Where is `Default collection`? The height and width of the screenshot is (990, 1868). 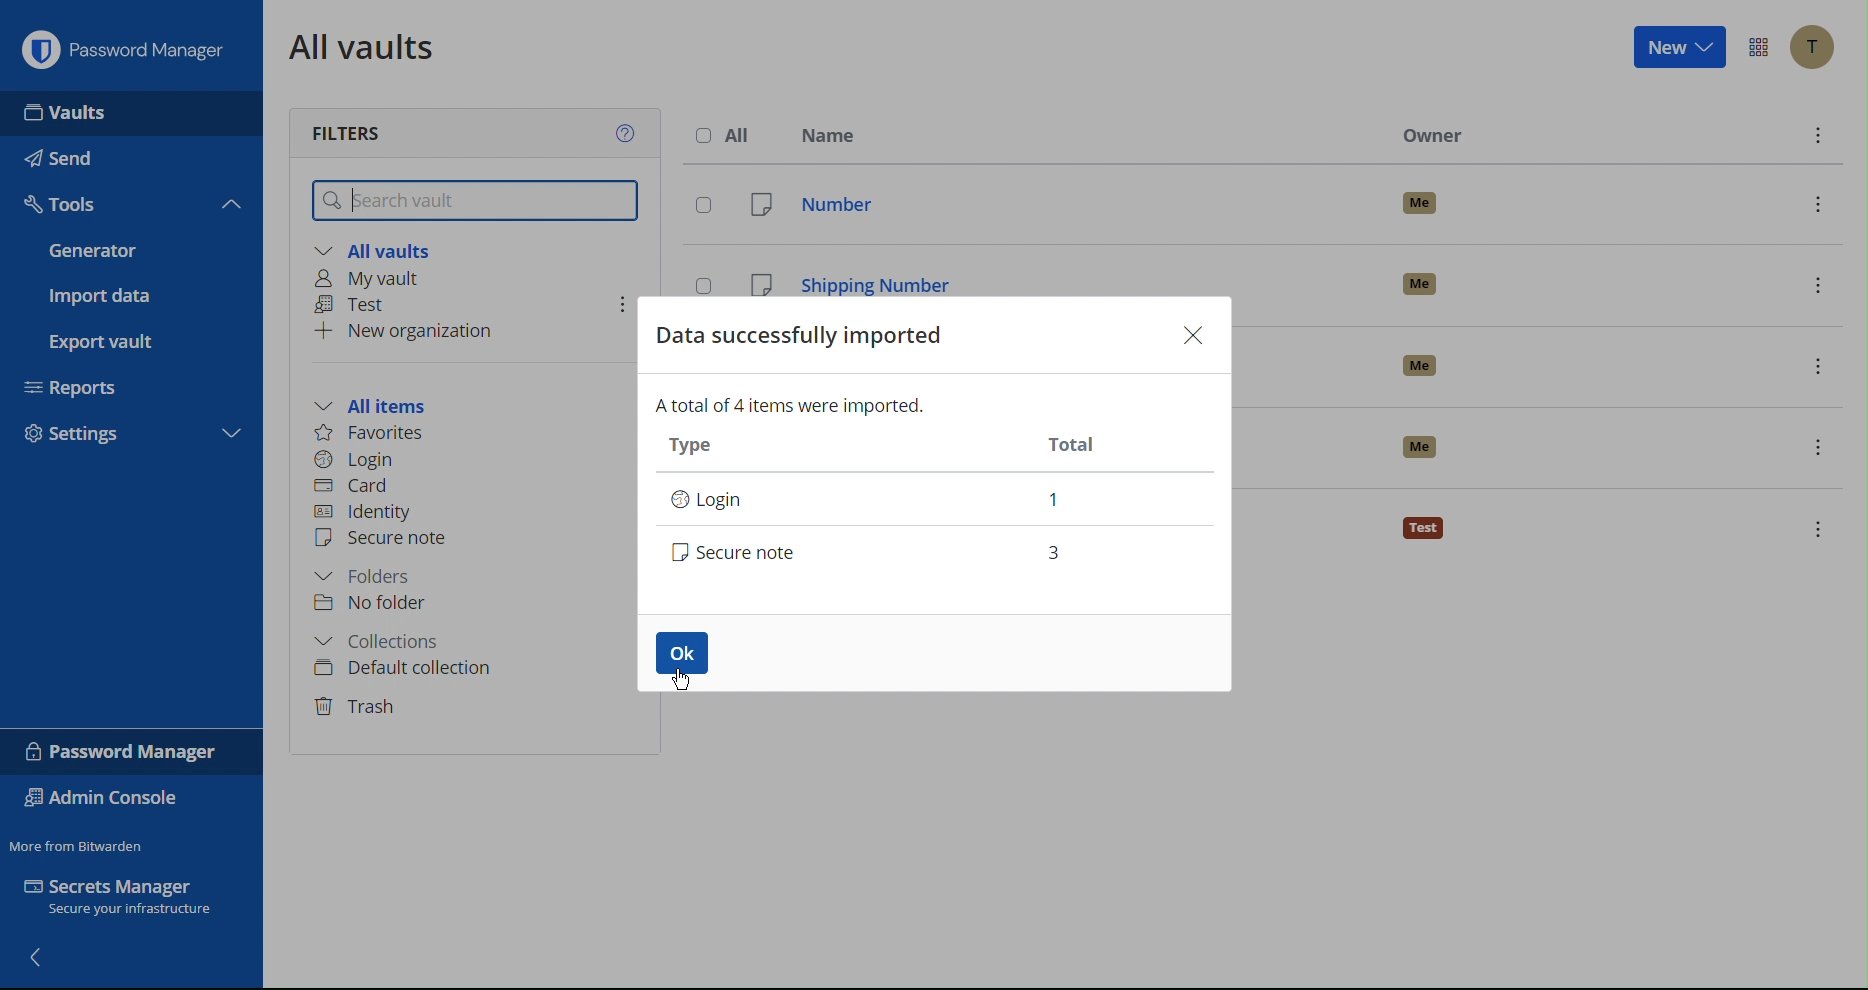
Default collection is located at coordinates (407, 669).